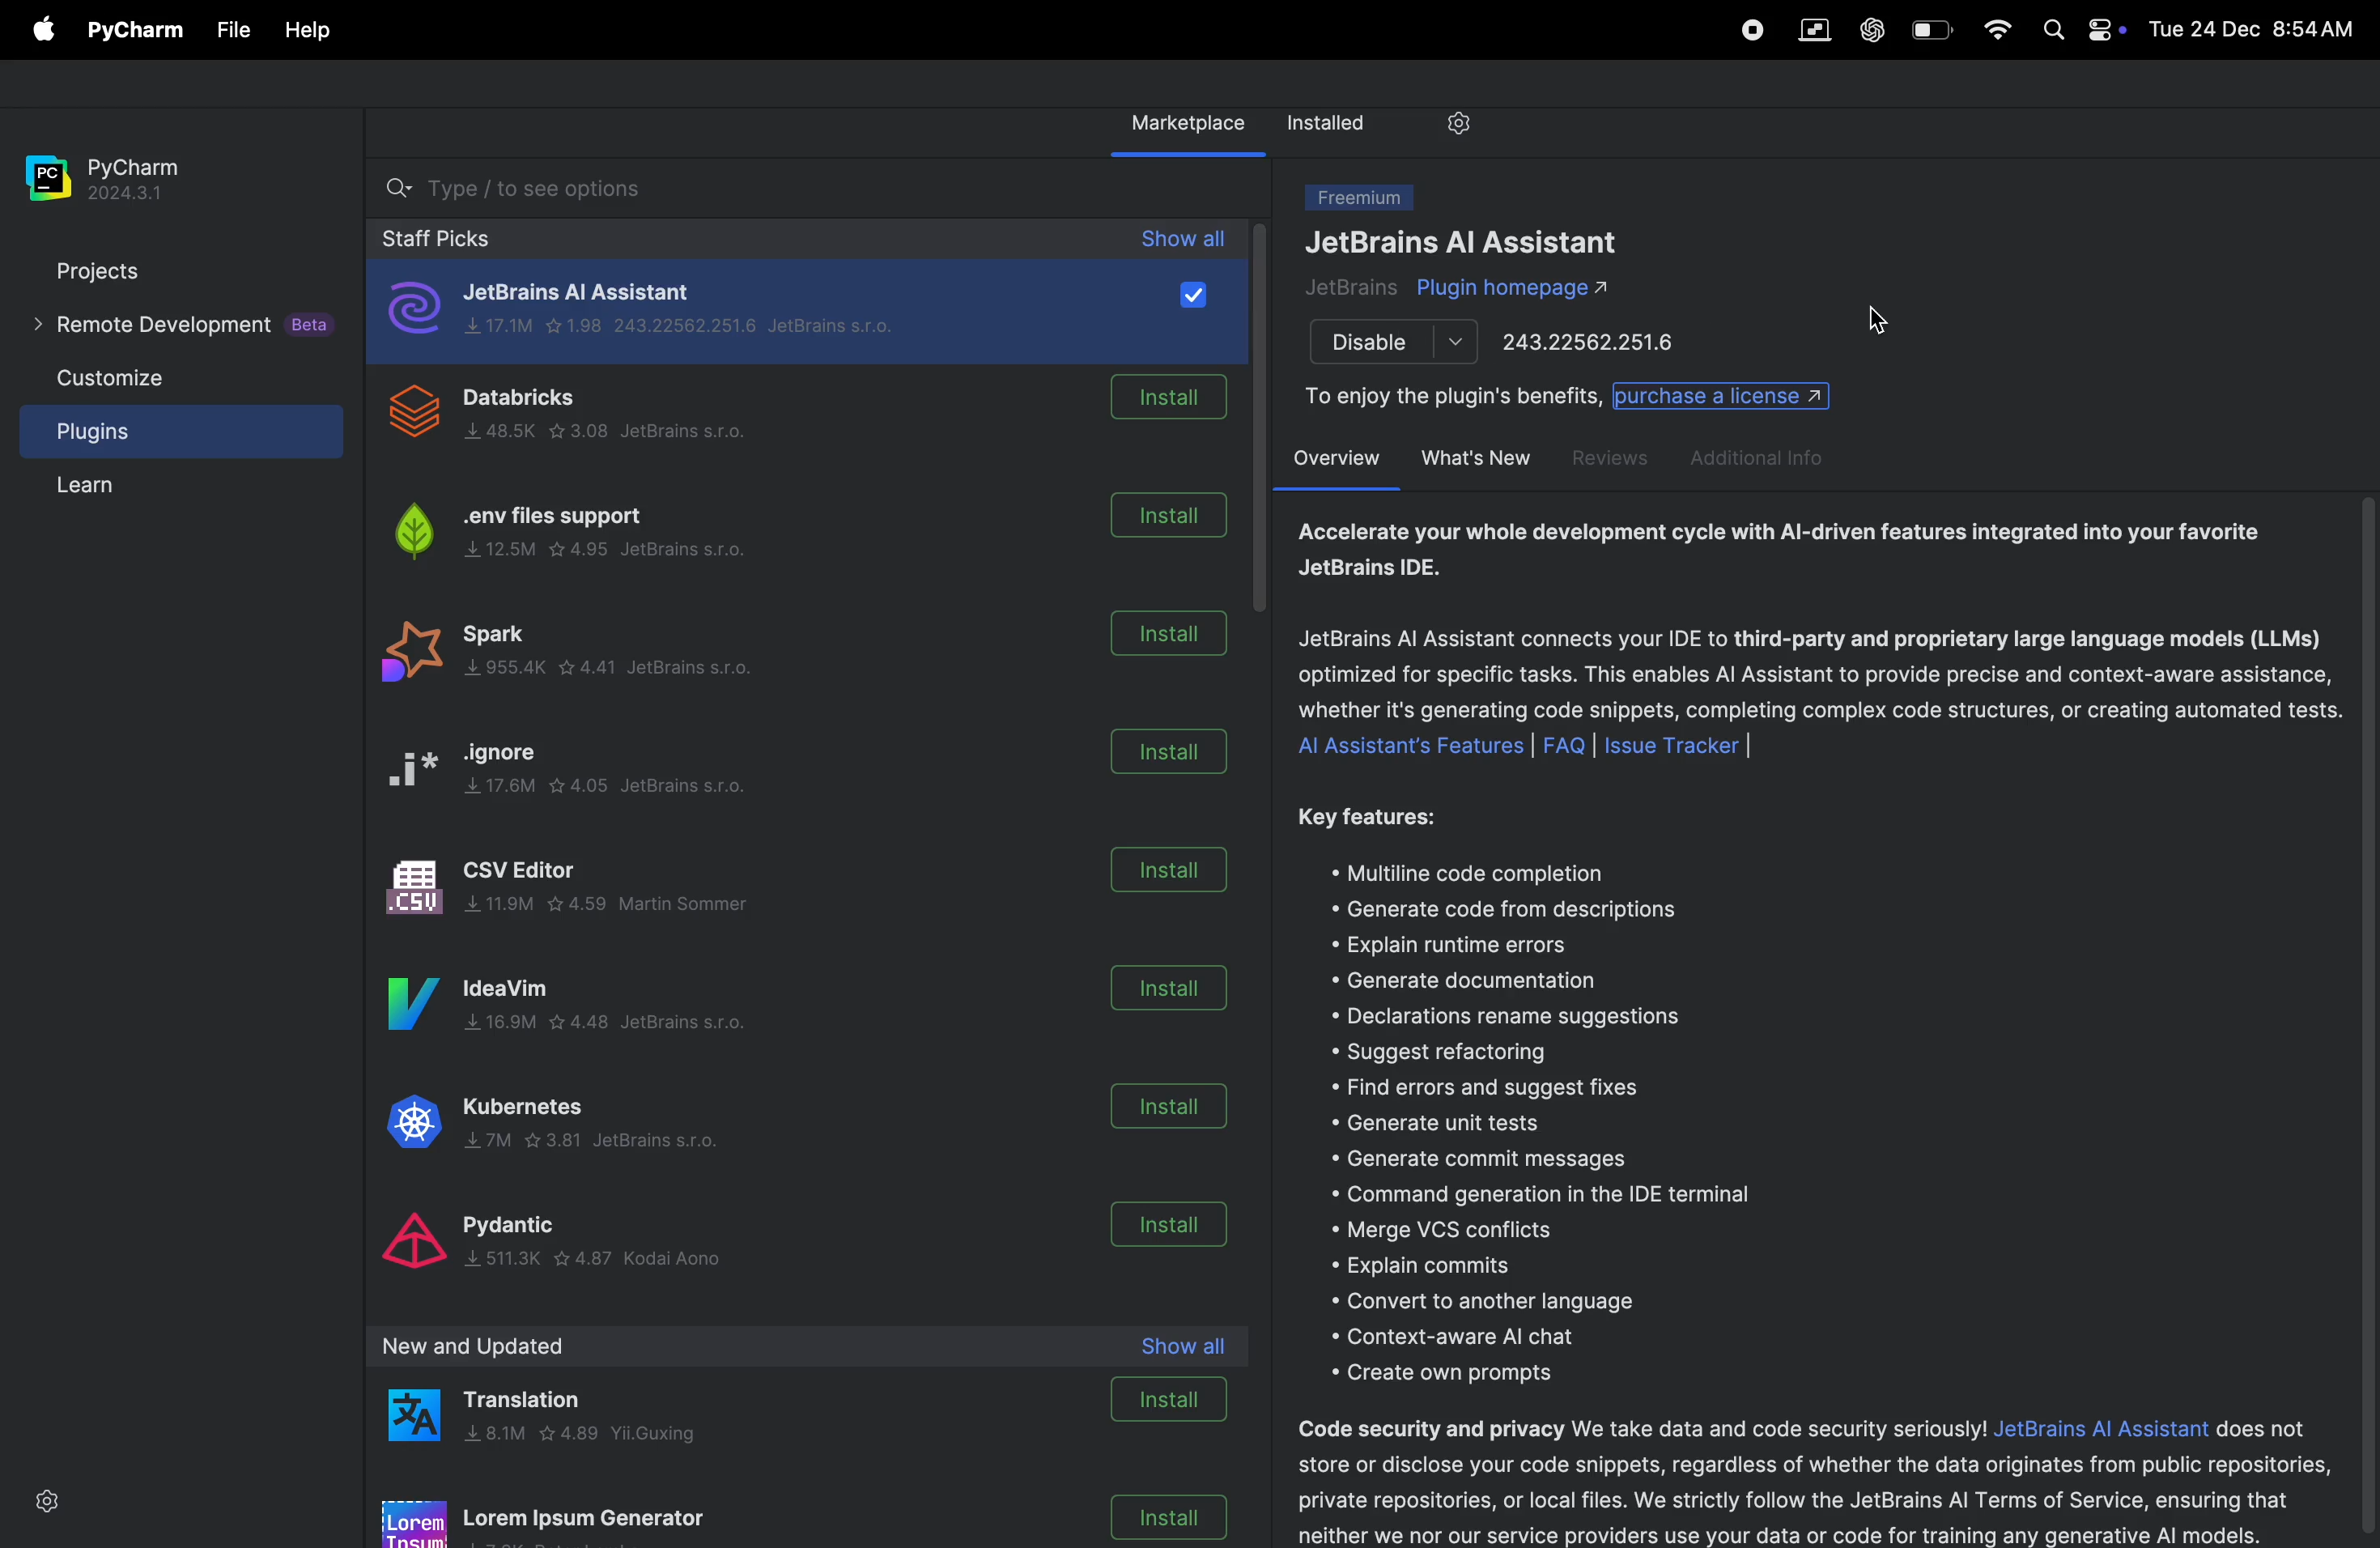  Describe the element at coordinates (567, 791) in the screenshot. I see `ignore` at that location.